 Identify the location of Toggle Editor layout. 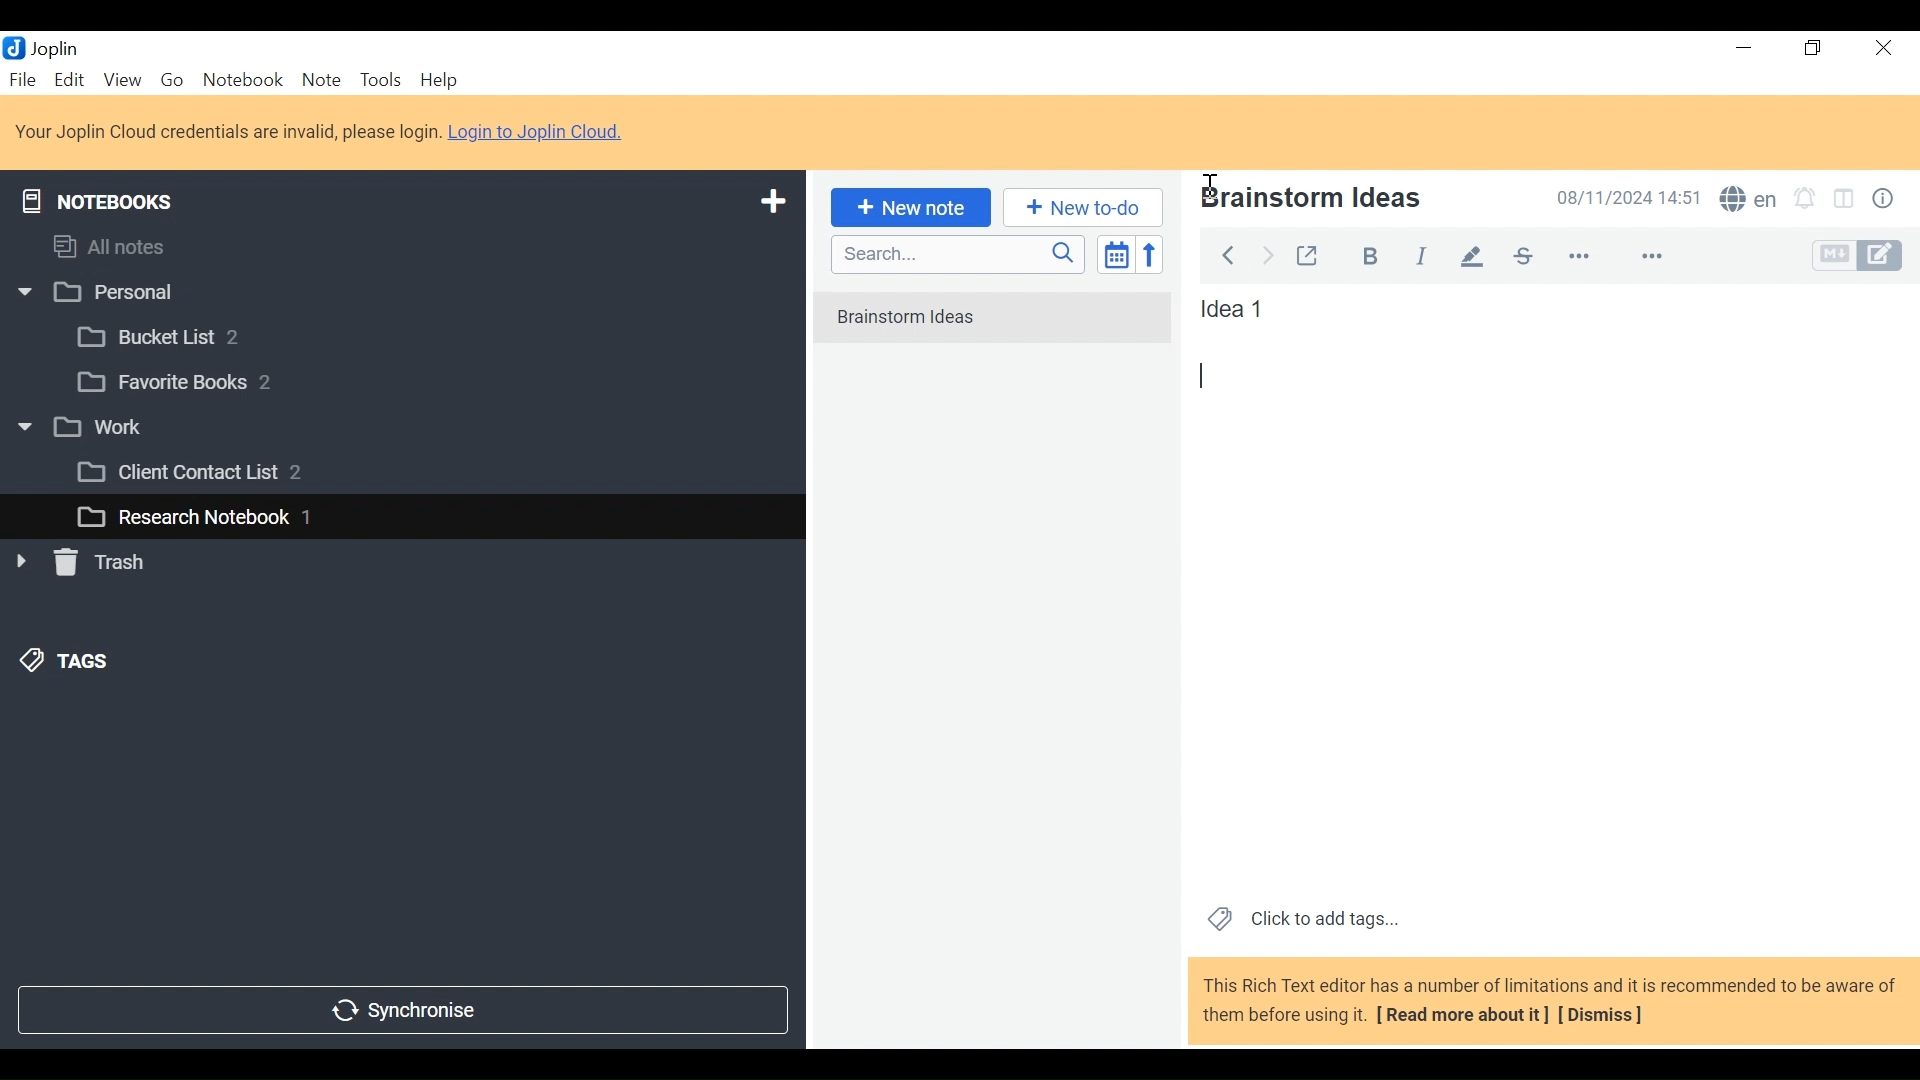
(1845, 201).